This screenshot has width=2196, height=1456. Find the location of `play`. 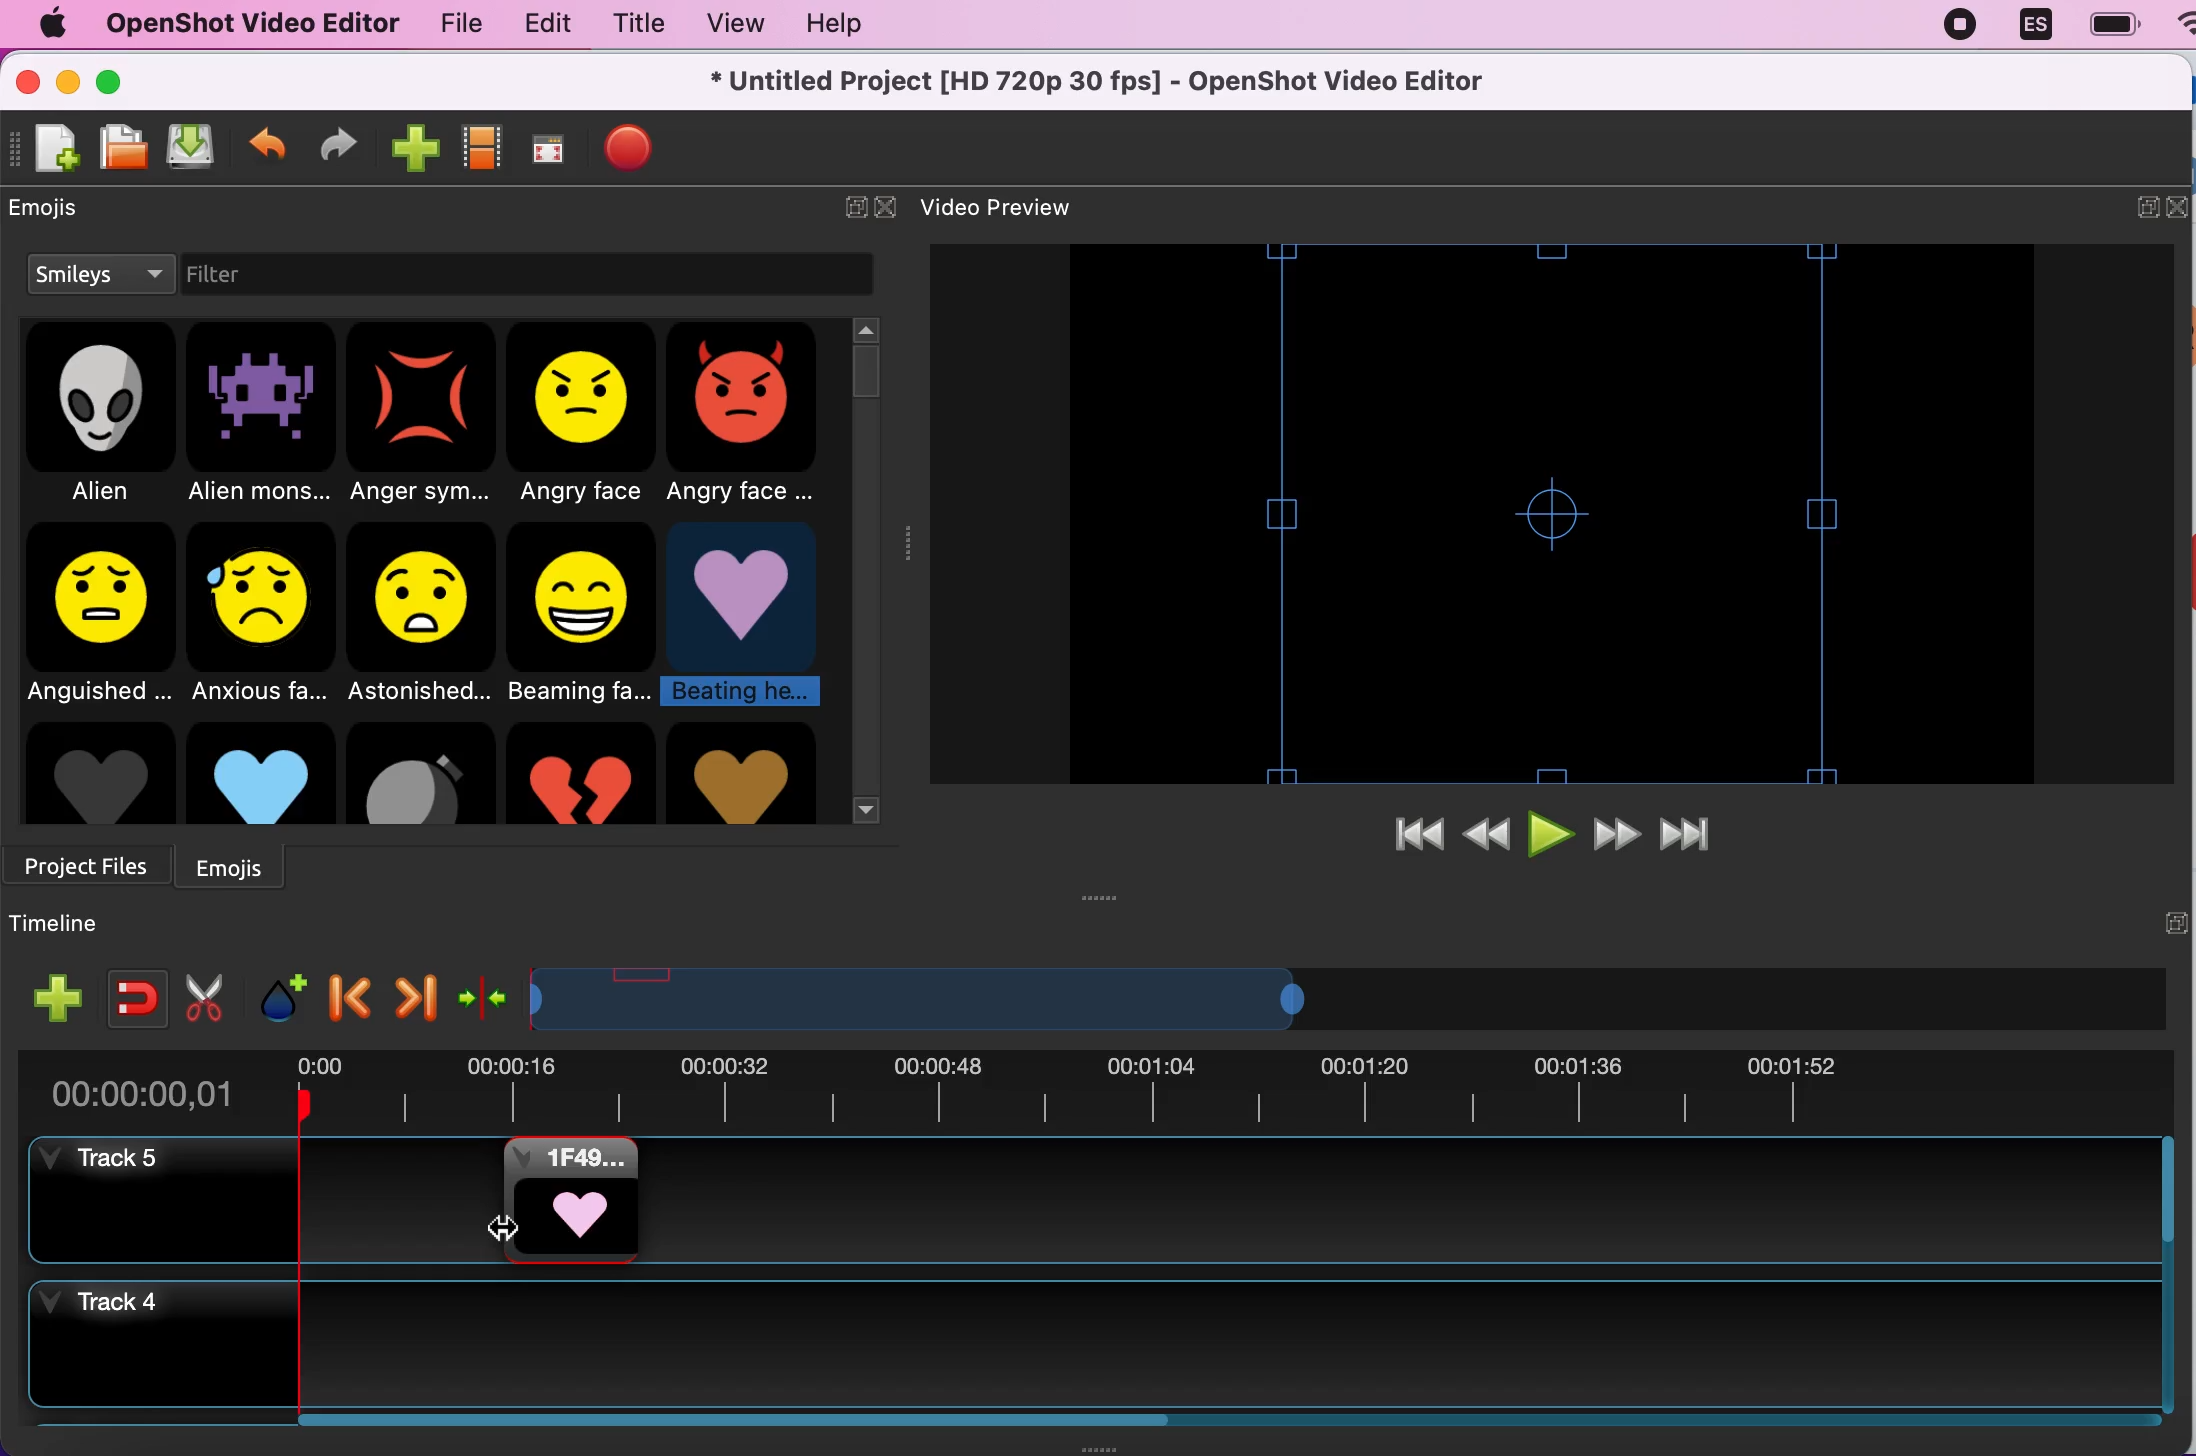

play is located at coordinates (1552, 831).